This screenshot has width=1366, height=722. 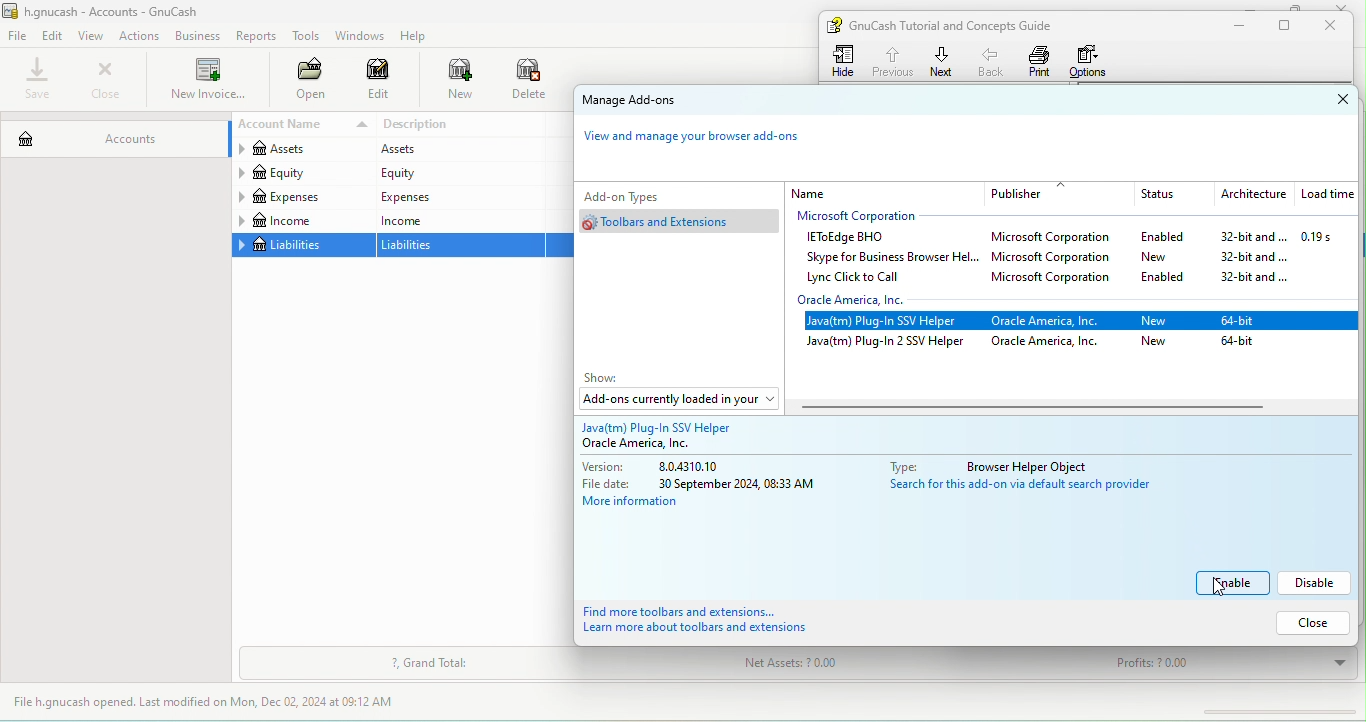 What do you see at coordinates (1336, 26) in the screenshot?
I see `close` at bounding box center [1336, 26].